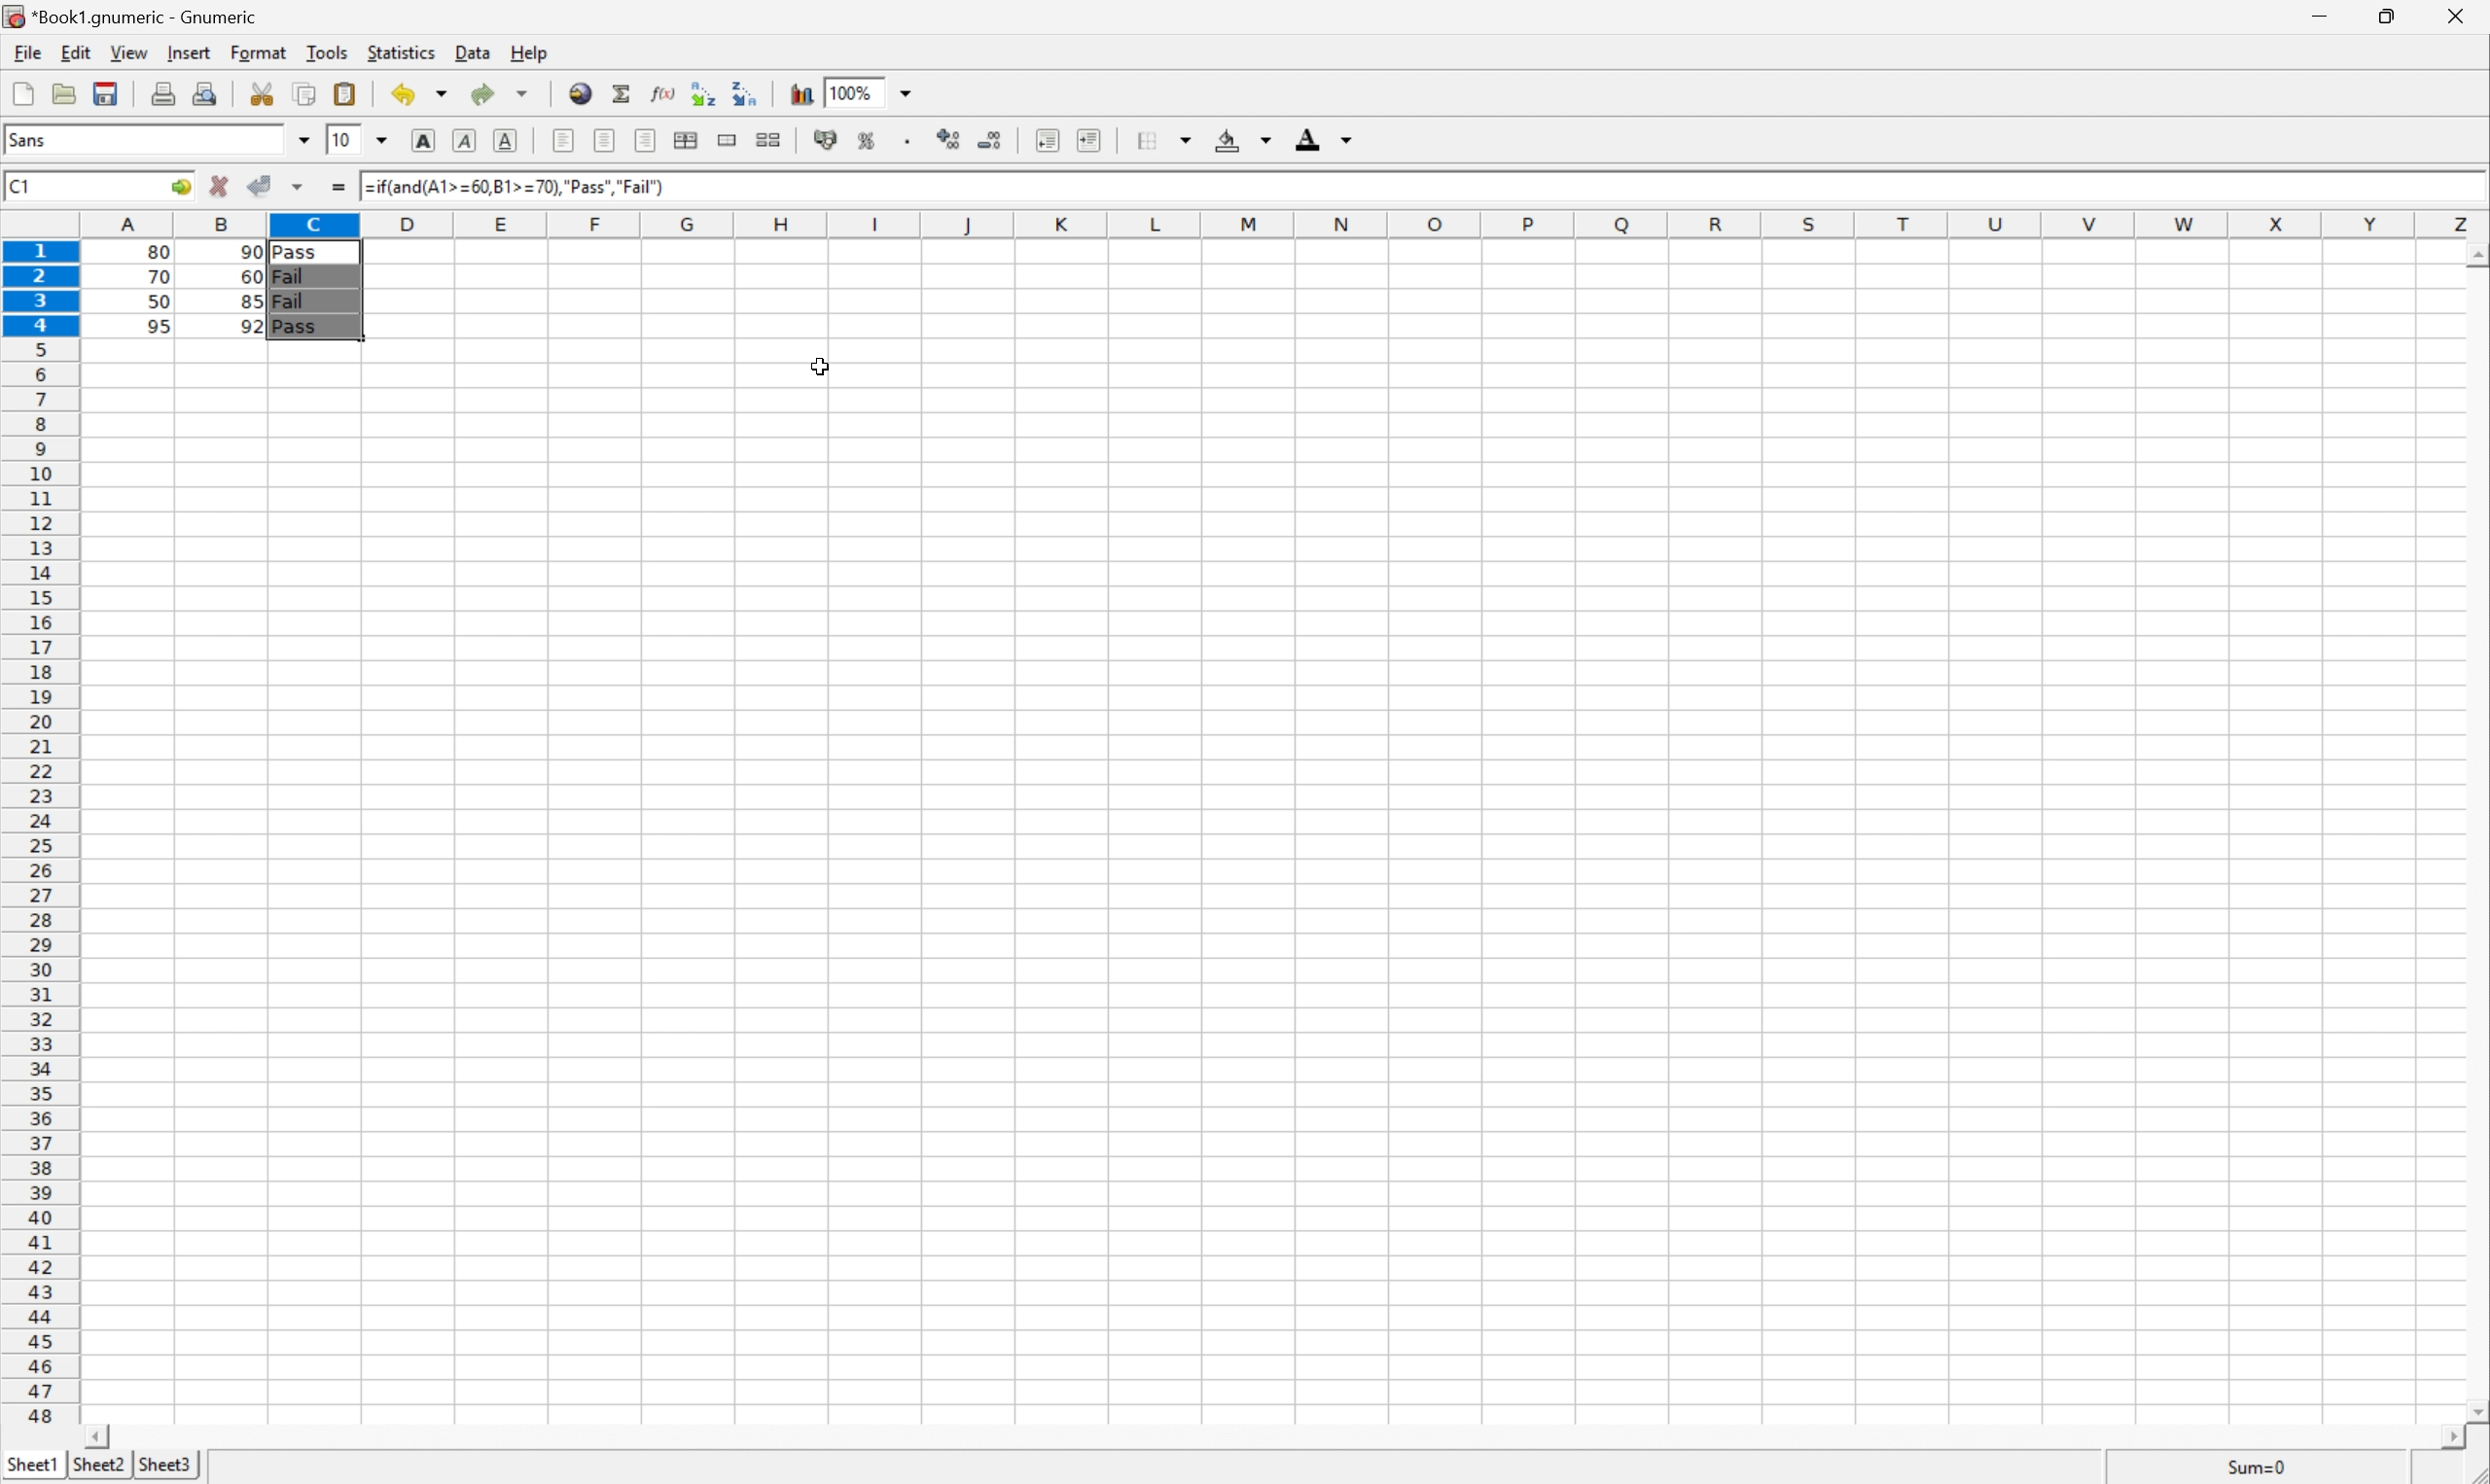 The image size is (2490, 1484). Describe the element at coordinates (648, 139) in the screenshot. I see `Align left` at that location.